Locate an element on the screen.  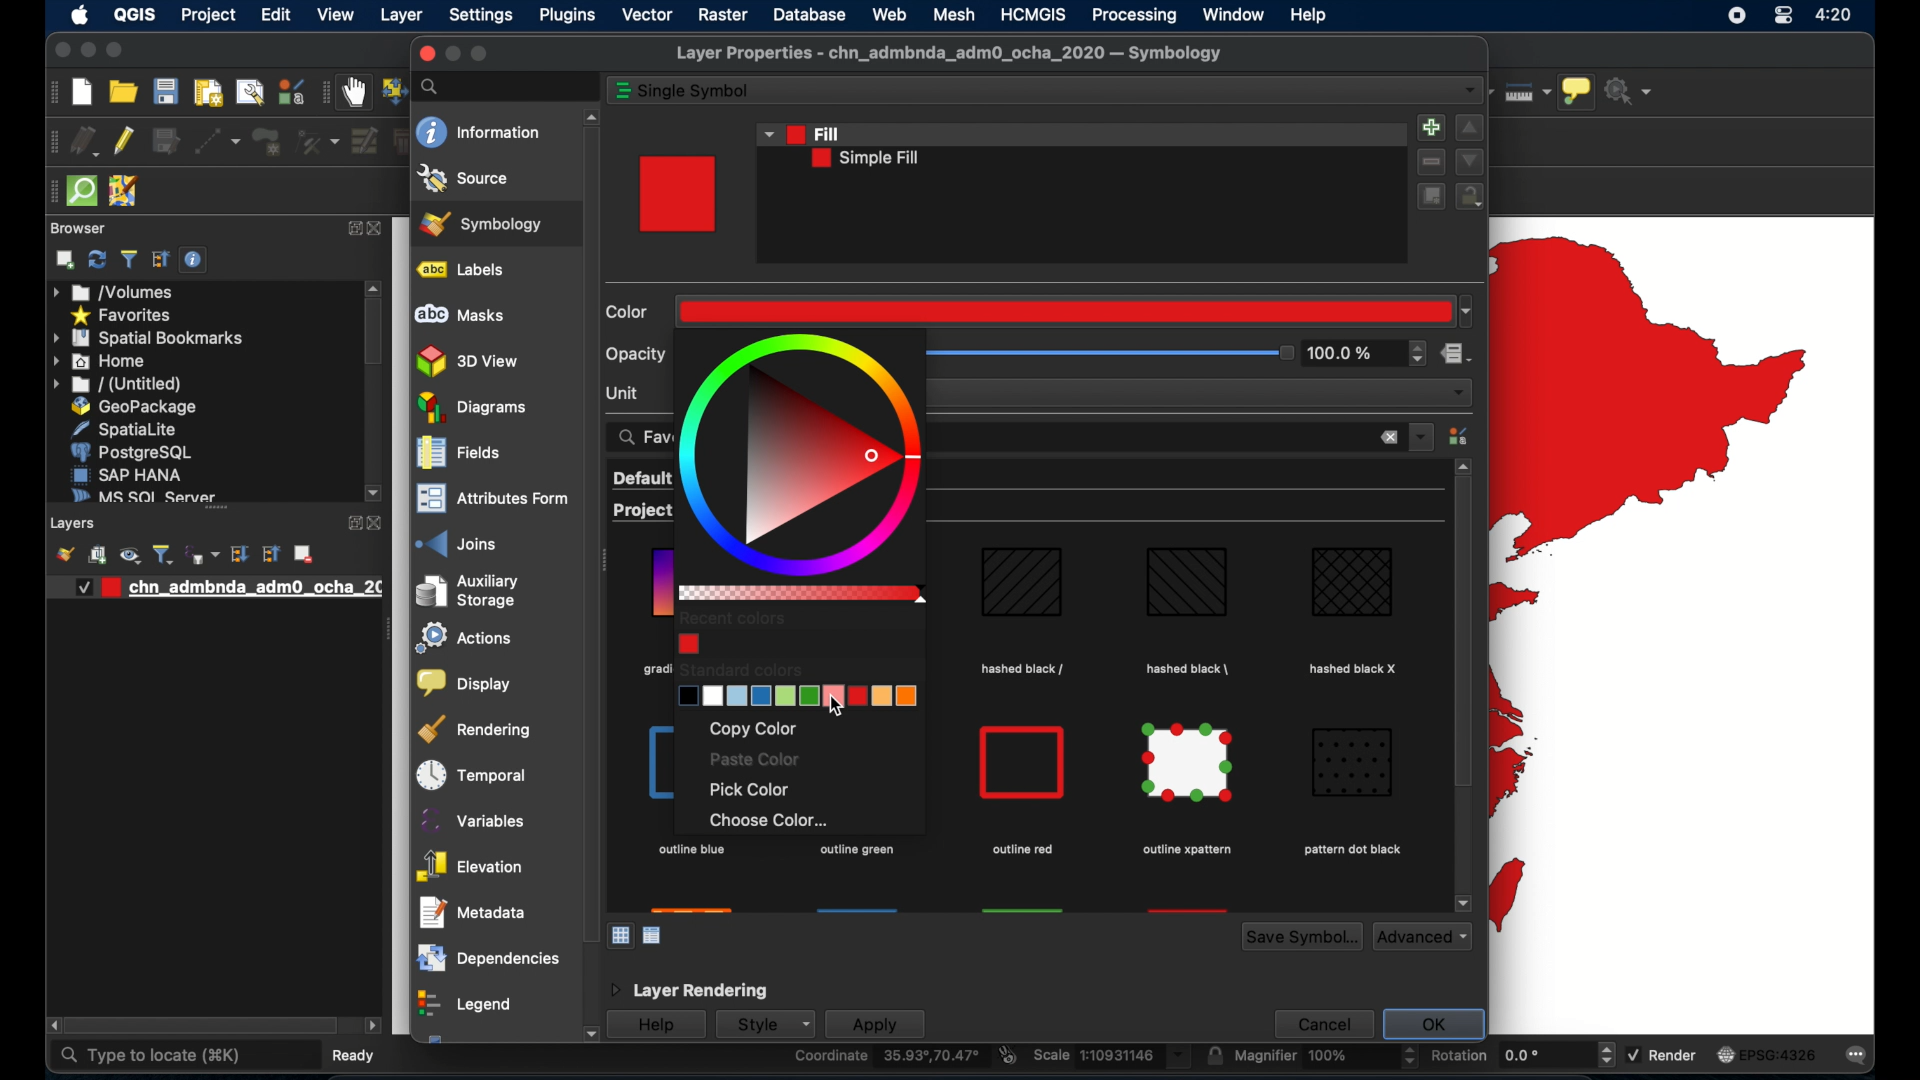
no action selected is located at coordinates (1632, 90).